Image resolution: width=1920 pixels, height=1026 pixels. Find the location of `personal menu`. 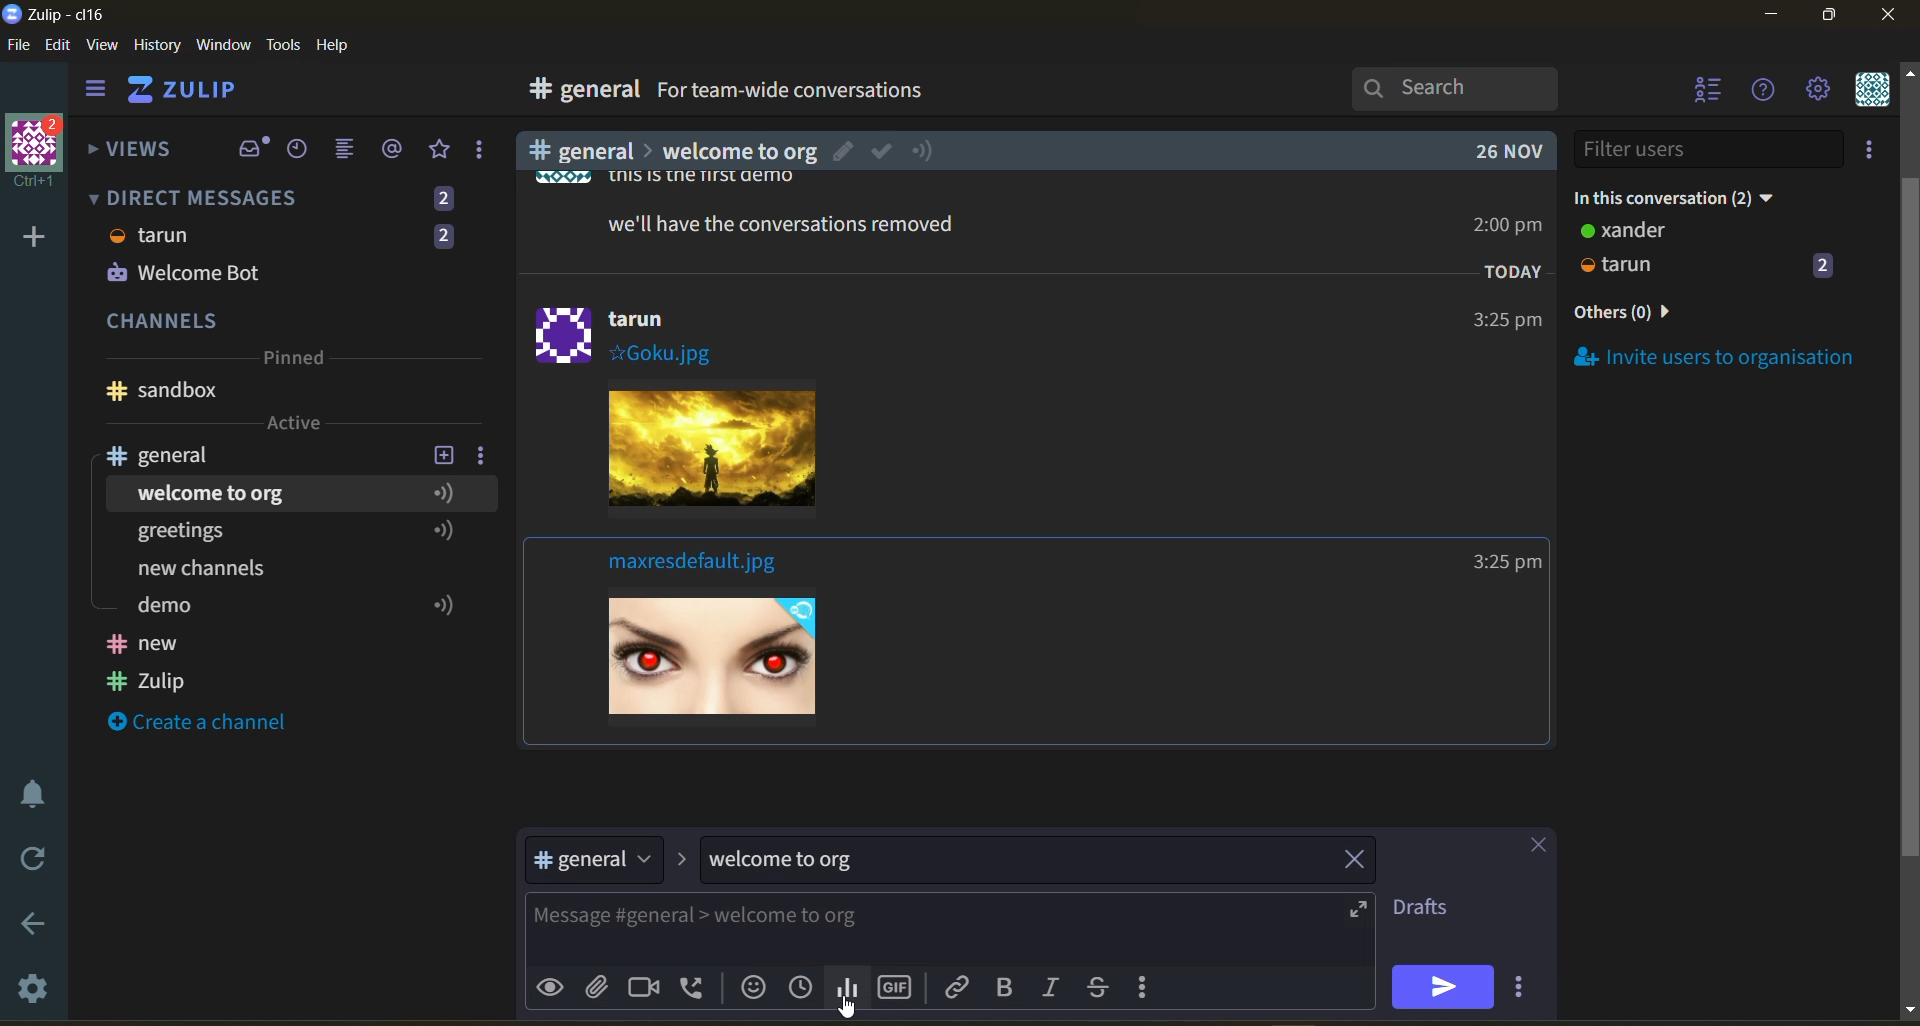

personal menu is located at coordinates (1870, 91).